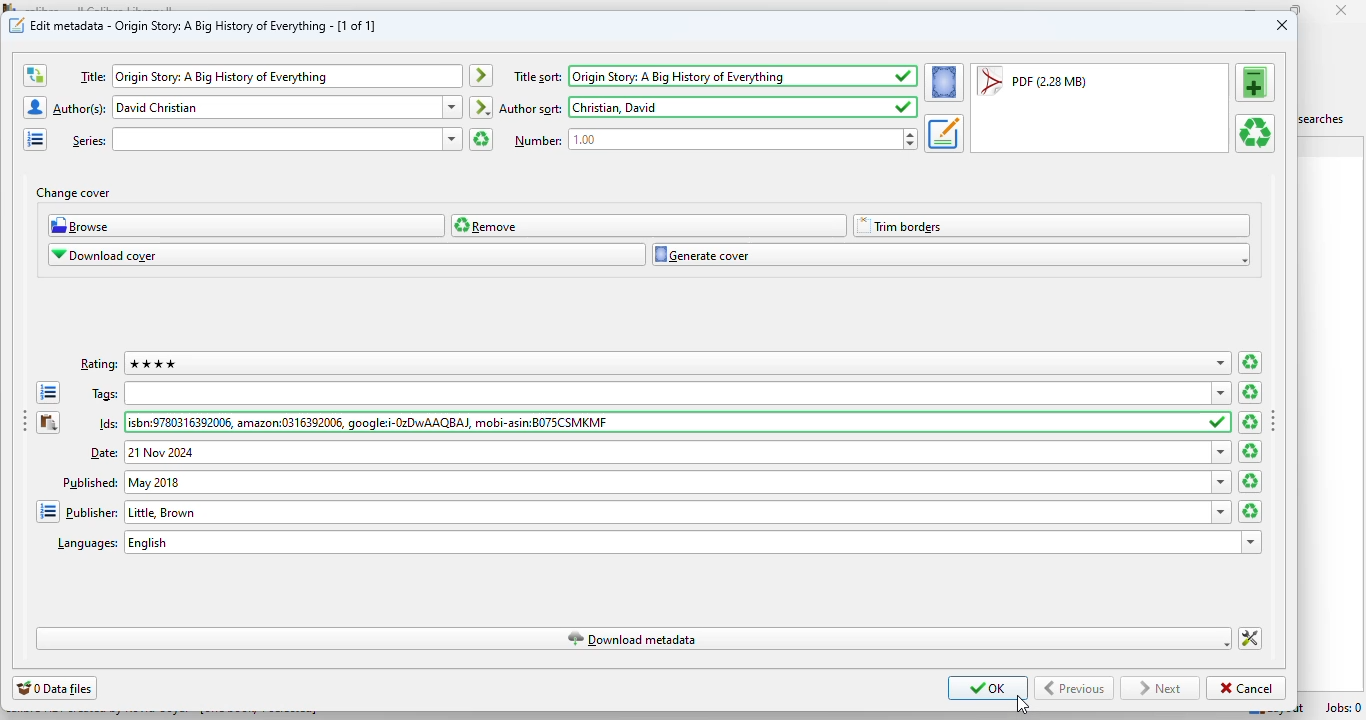 This screenshot has height=720, width=1366. I want to click on cursor, so click(1023, 705).